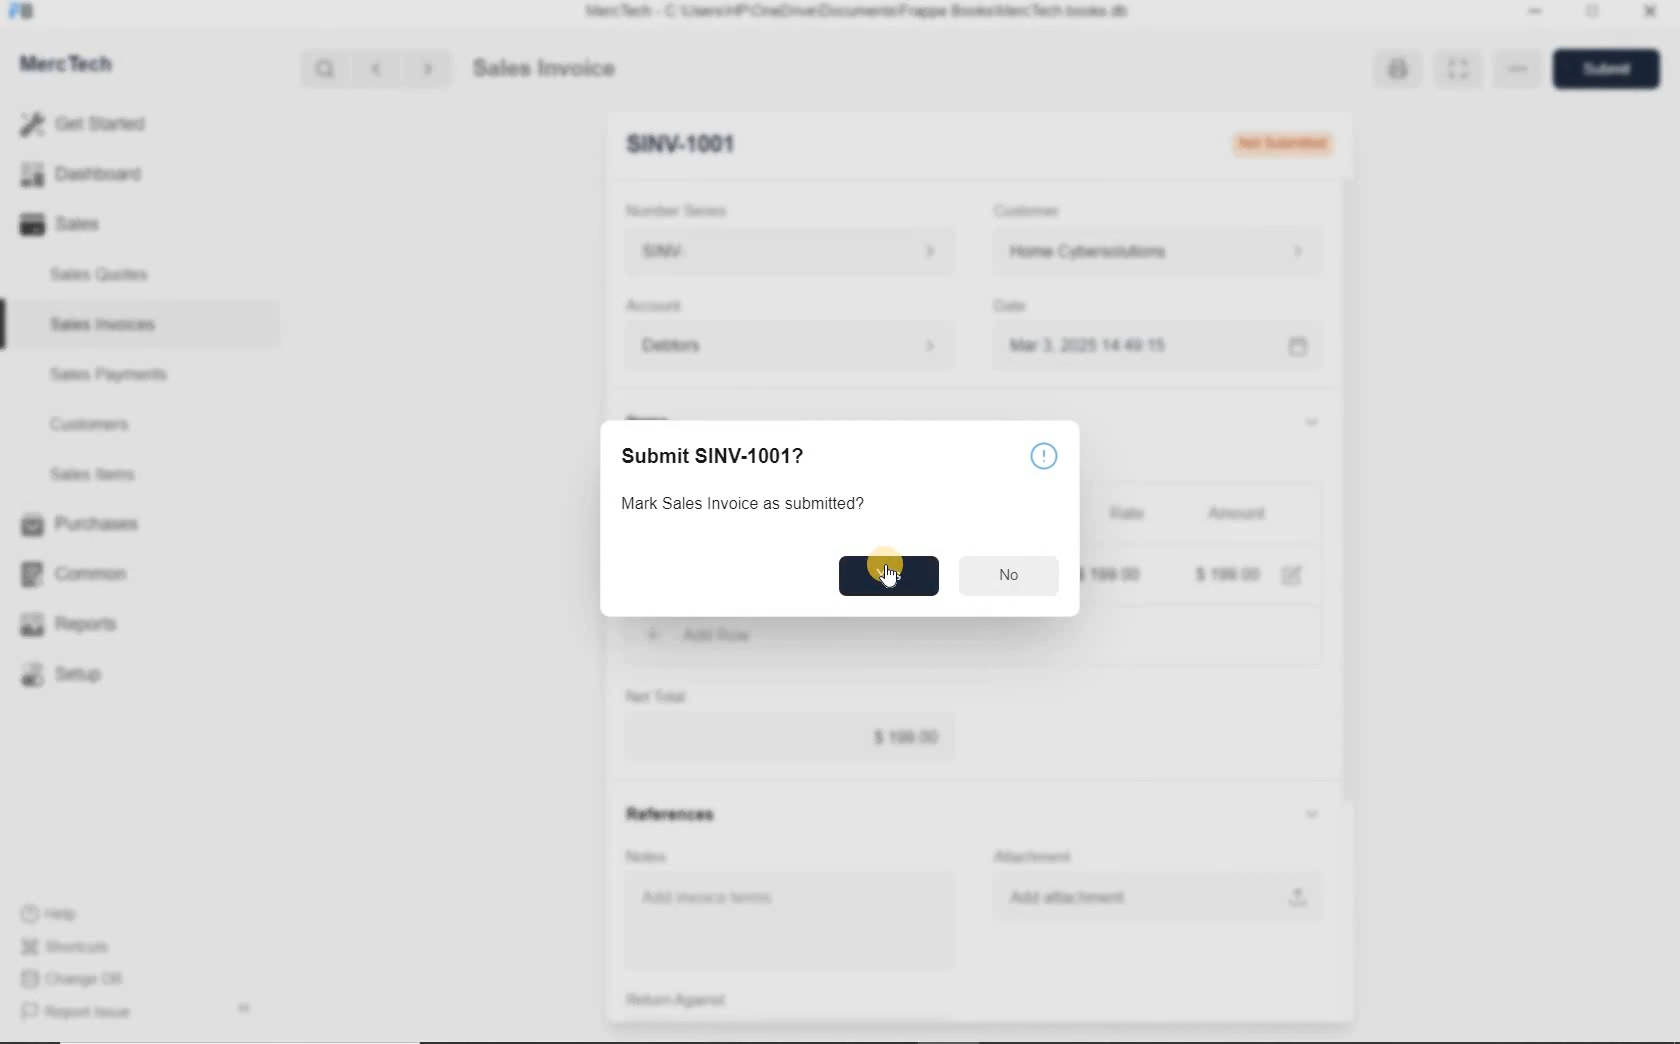 The image size is (1680, 1044). I want to click on No, so click(1010, 573).